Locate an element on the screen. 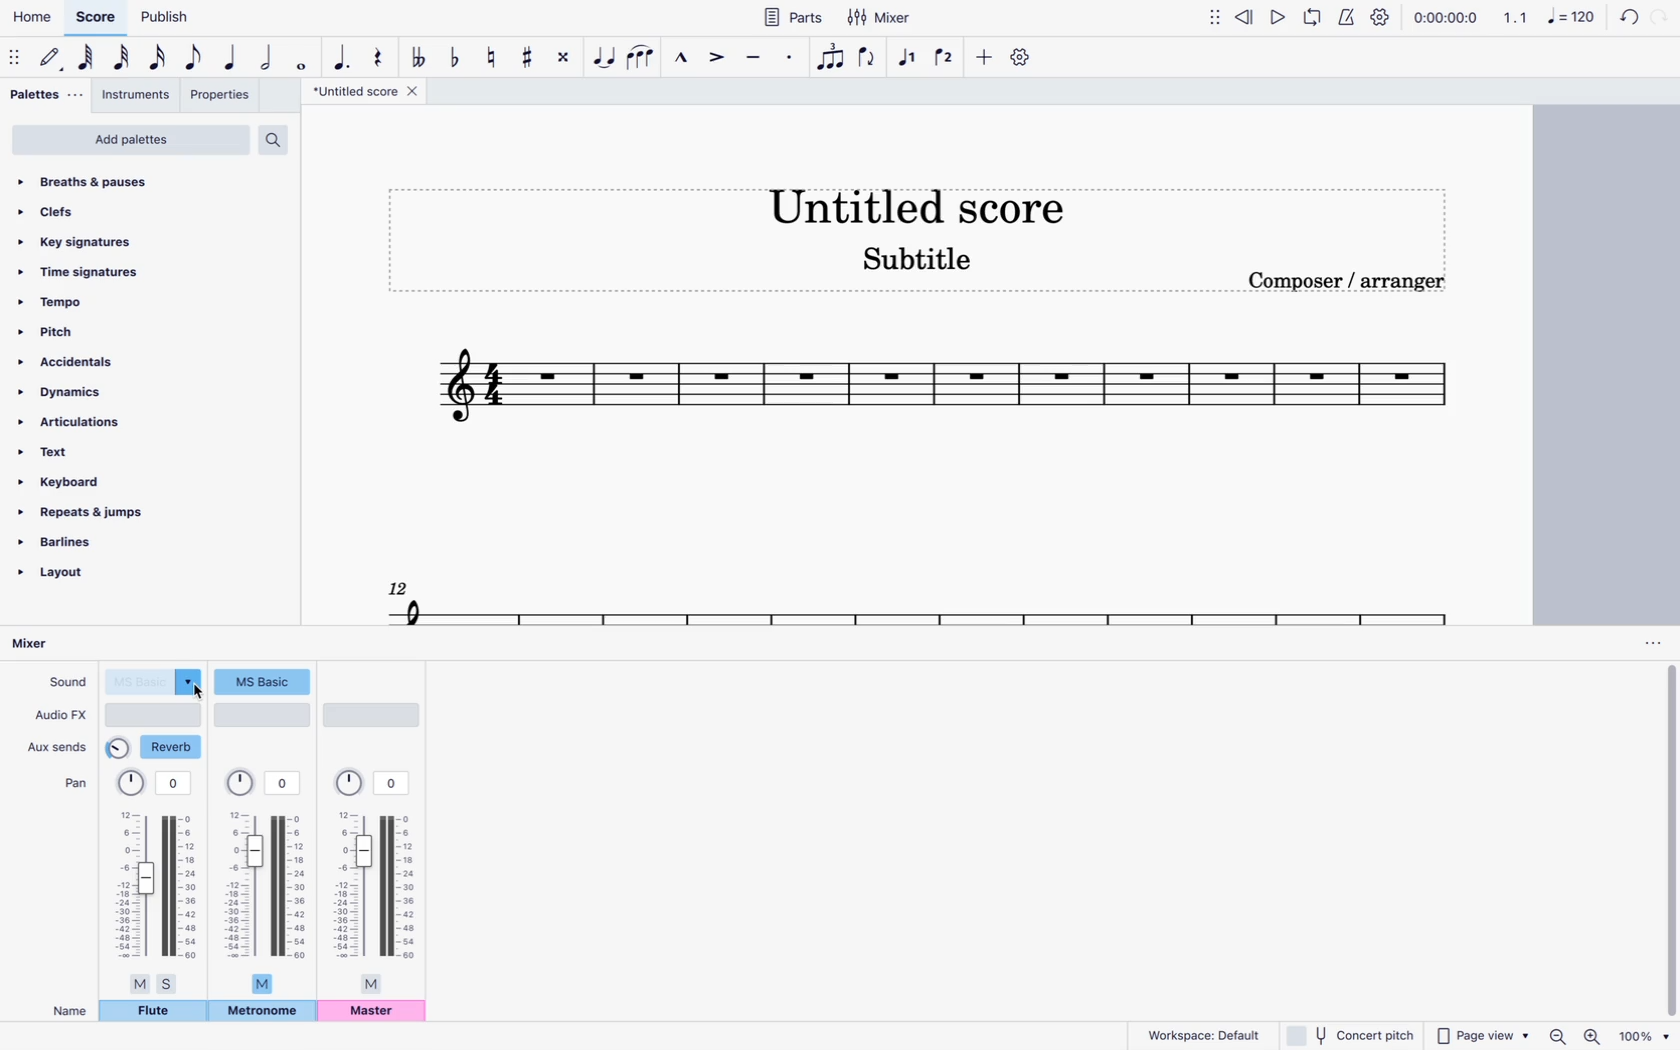 This screenshot has height=1050, width=1680. sound type is located at coordinates (155, 681).